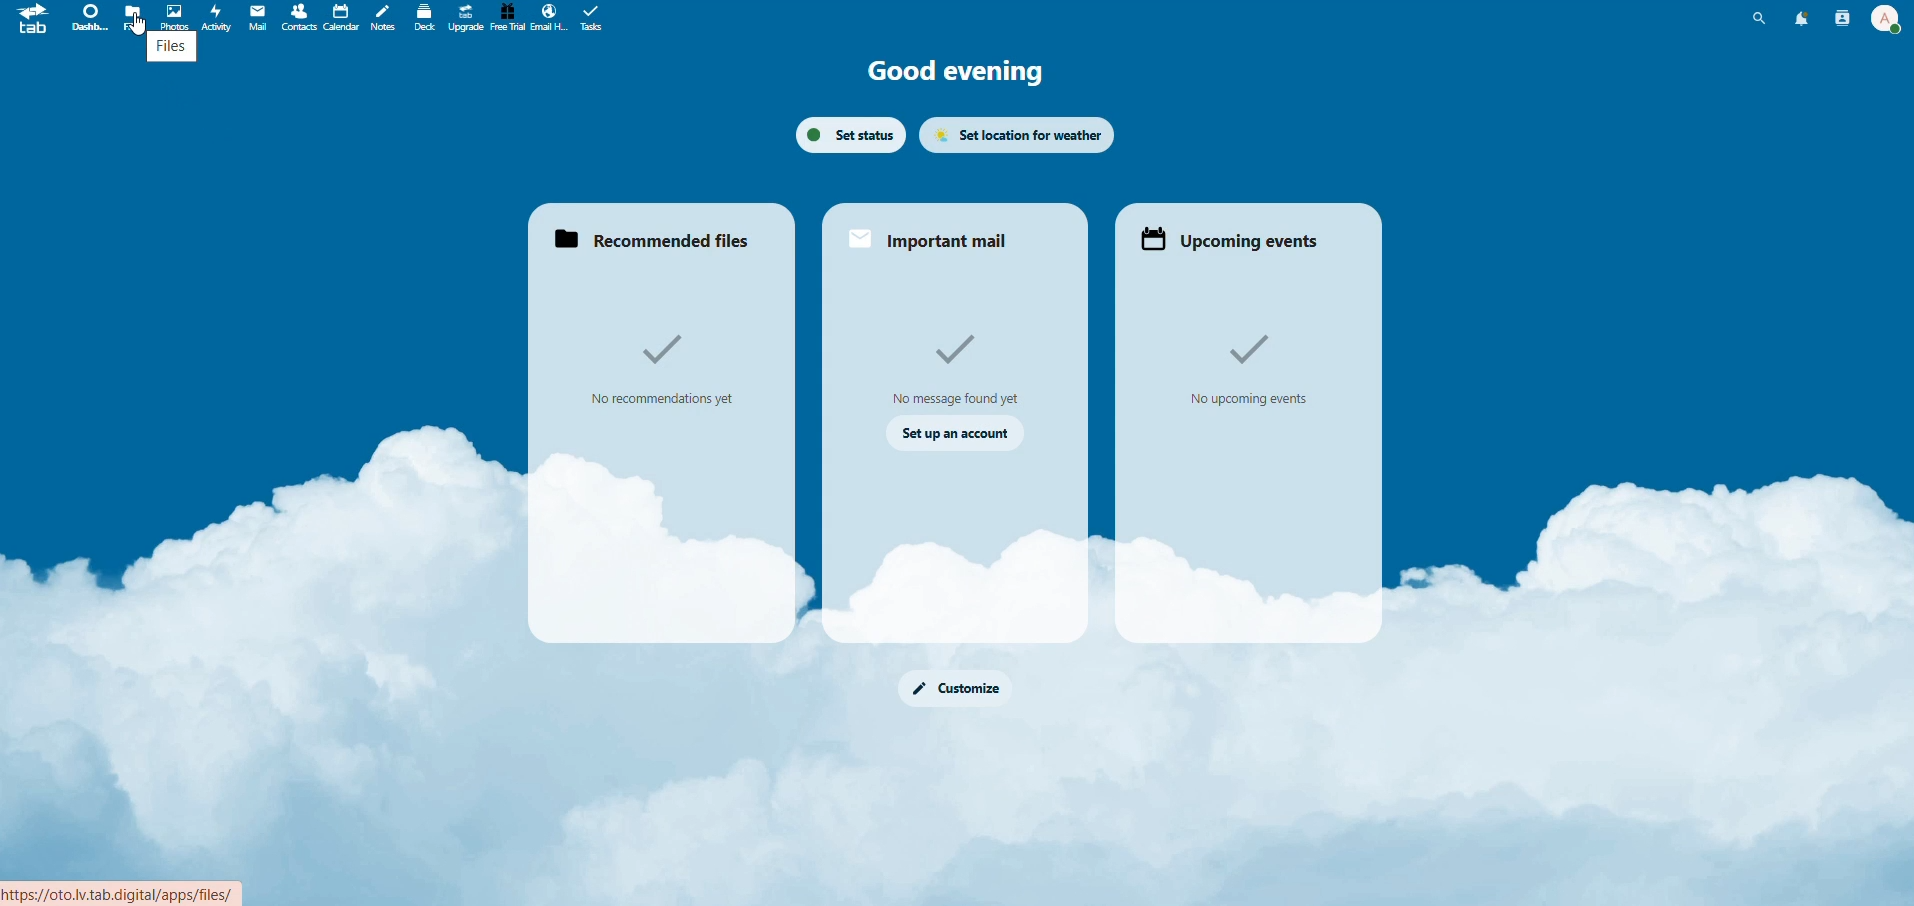  What do you see at coordinates (1798, 18) in the screenshot?
I see `Notification` at bounding box center [1798, 18].